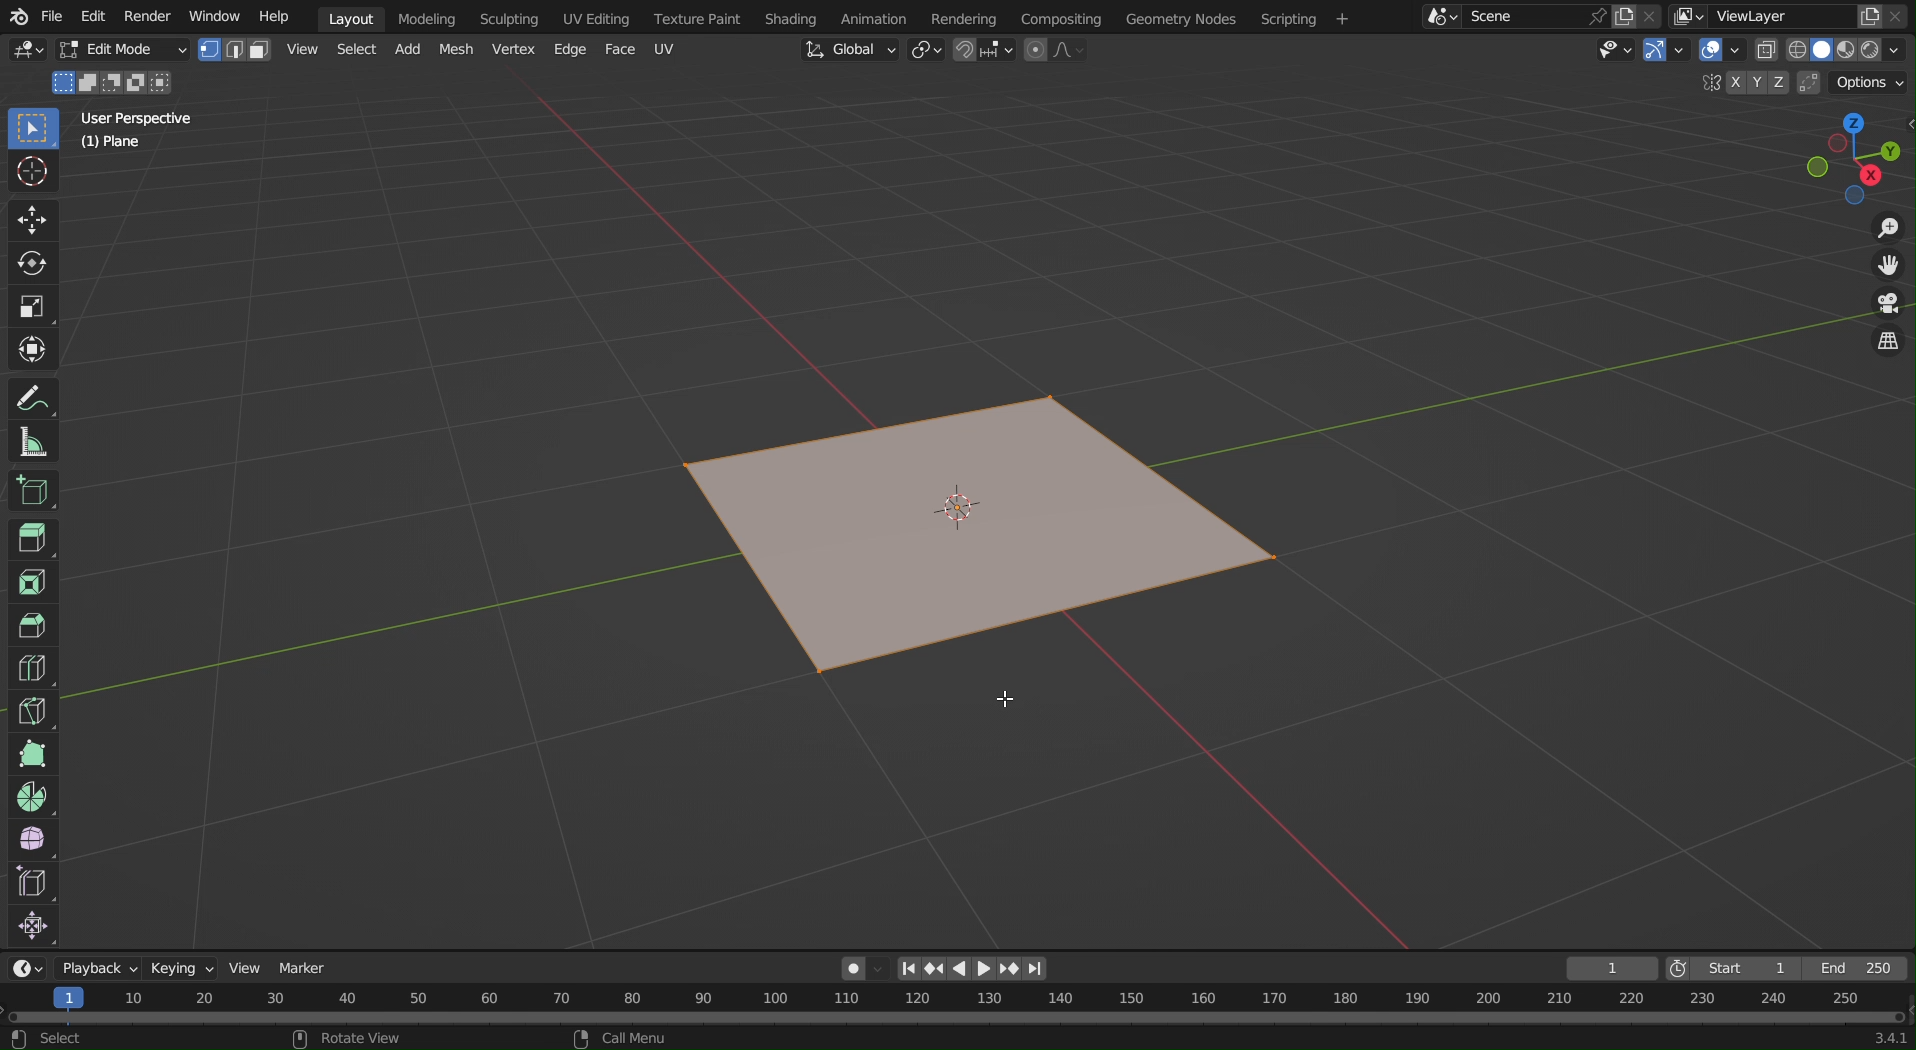 The width and height of the screenshot is (1916, 1050). Describe the element at coordinates (1514, 16) in the screenshot. I see `Scene` at that location.